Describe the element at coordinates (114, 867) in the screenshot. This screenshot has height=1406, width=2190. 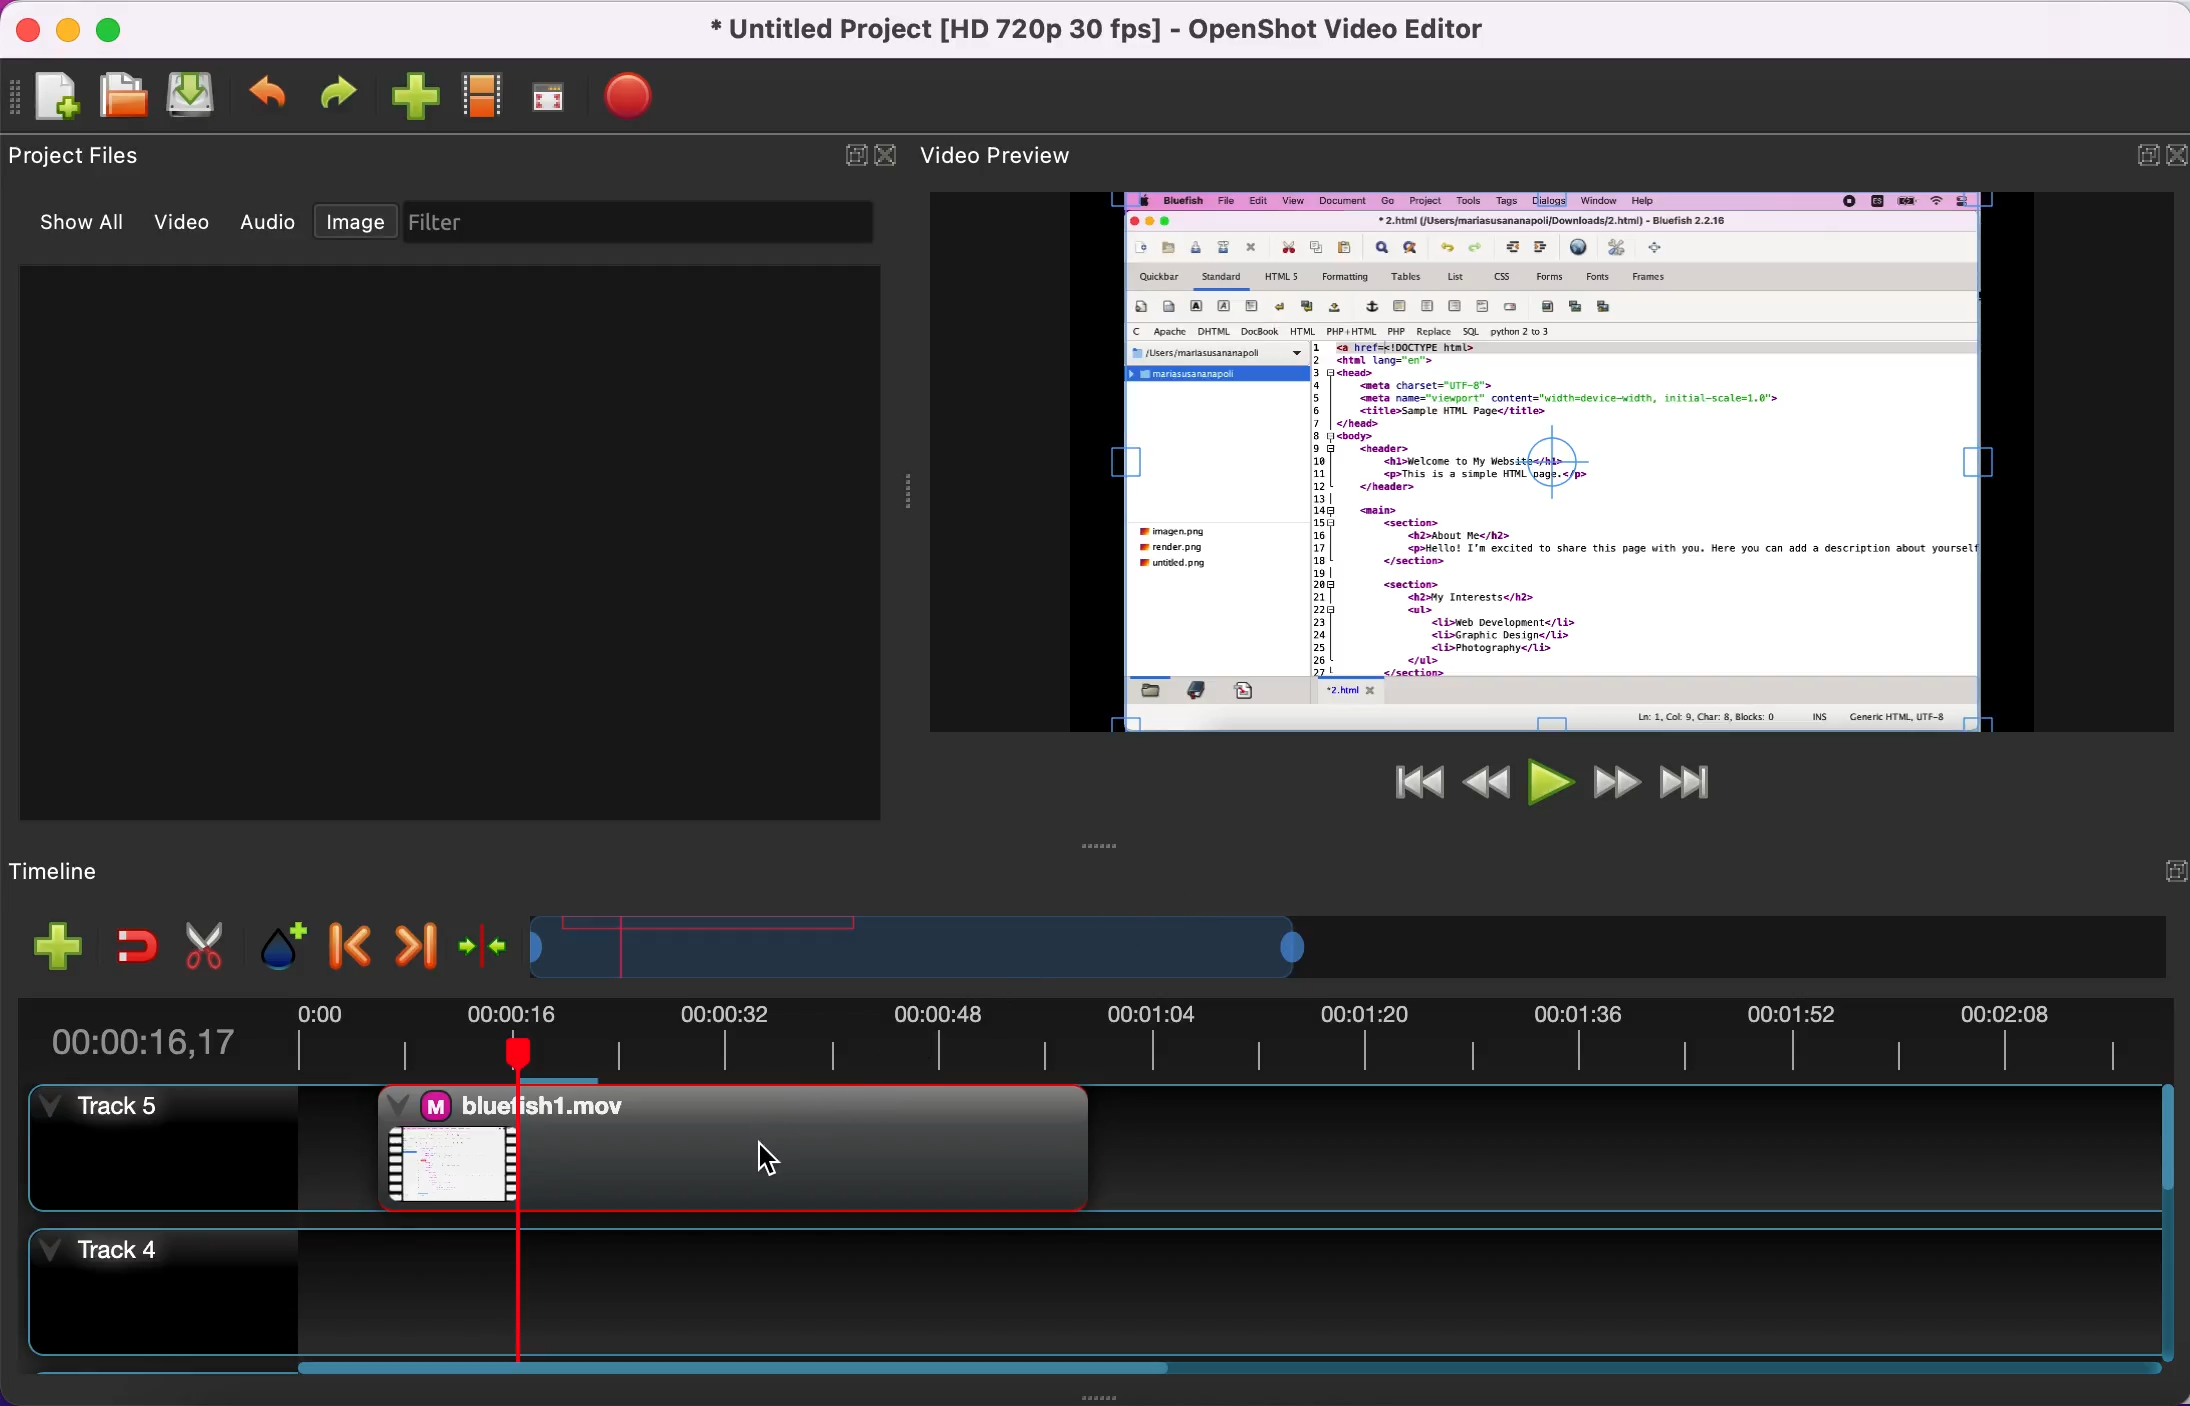
I see `timeline` at that location.